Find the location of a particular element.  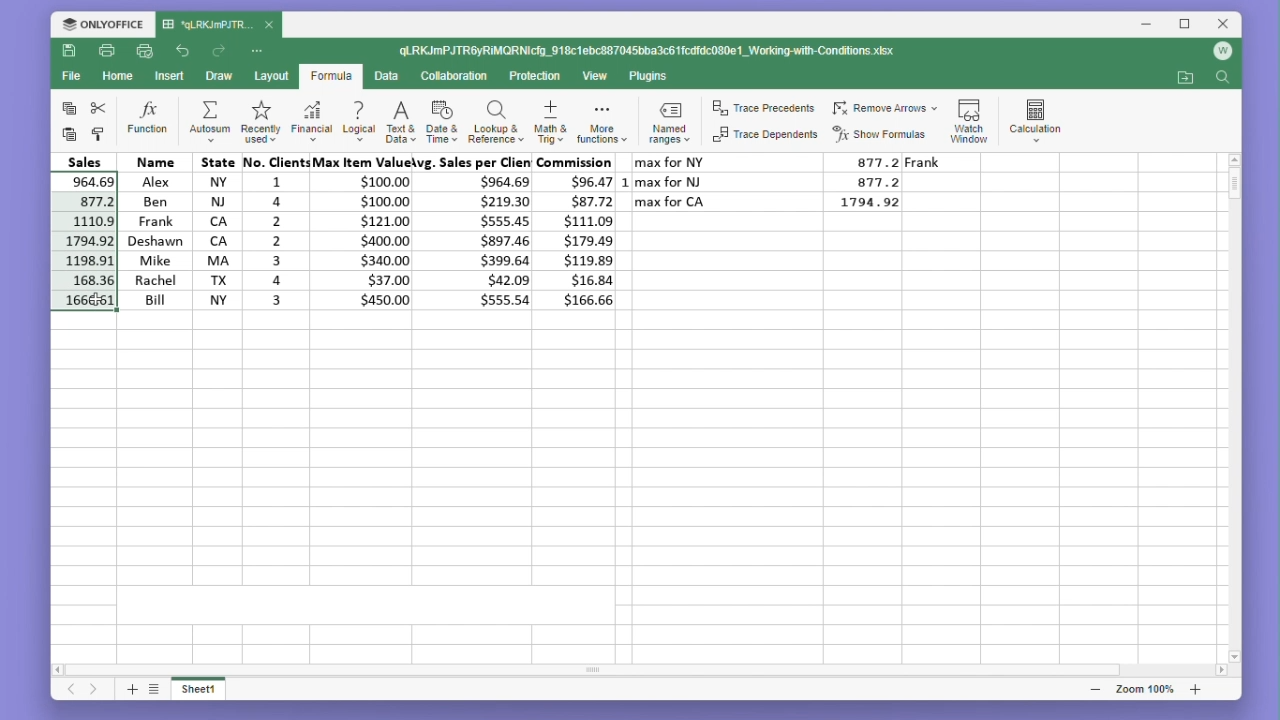

Sheet 1 is located at coordinates (209, 692).